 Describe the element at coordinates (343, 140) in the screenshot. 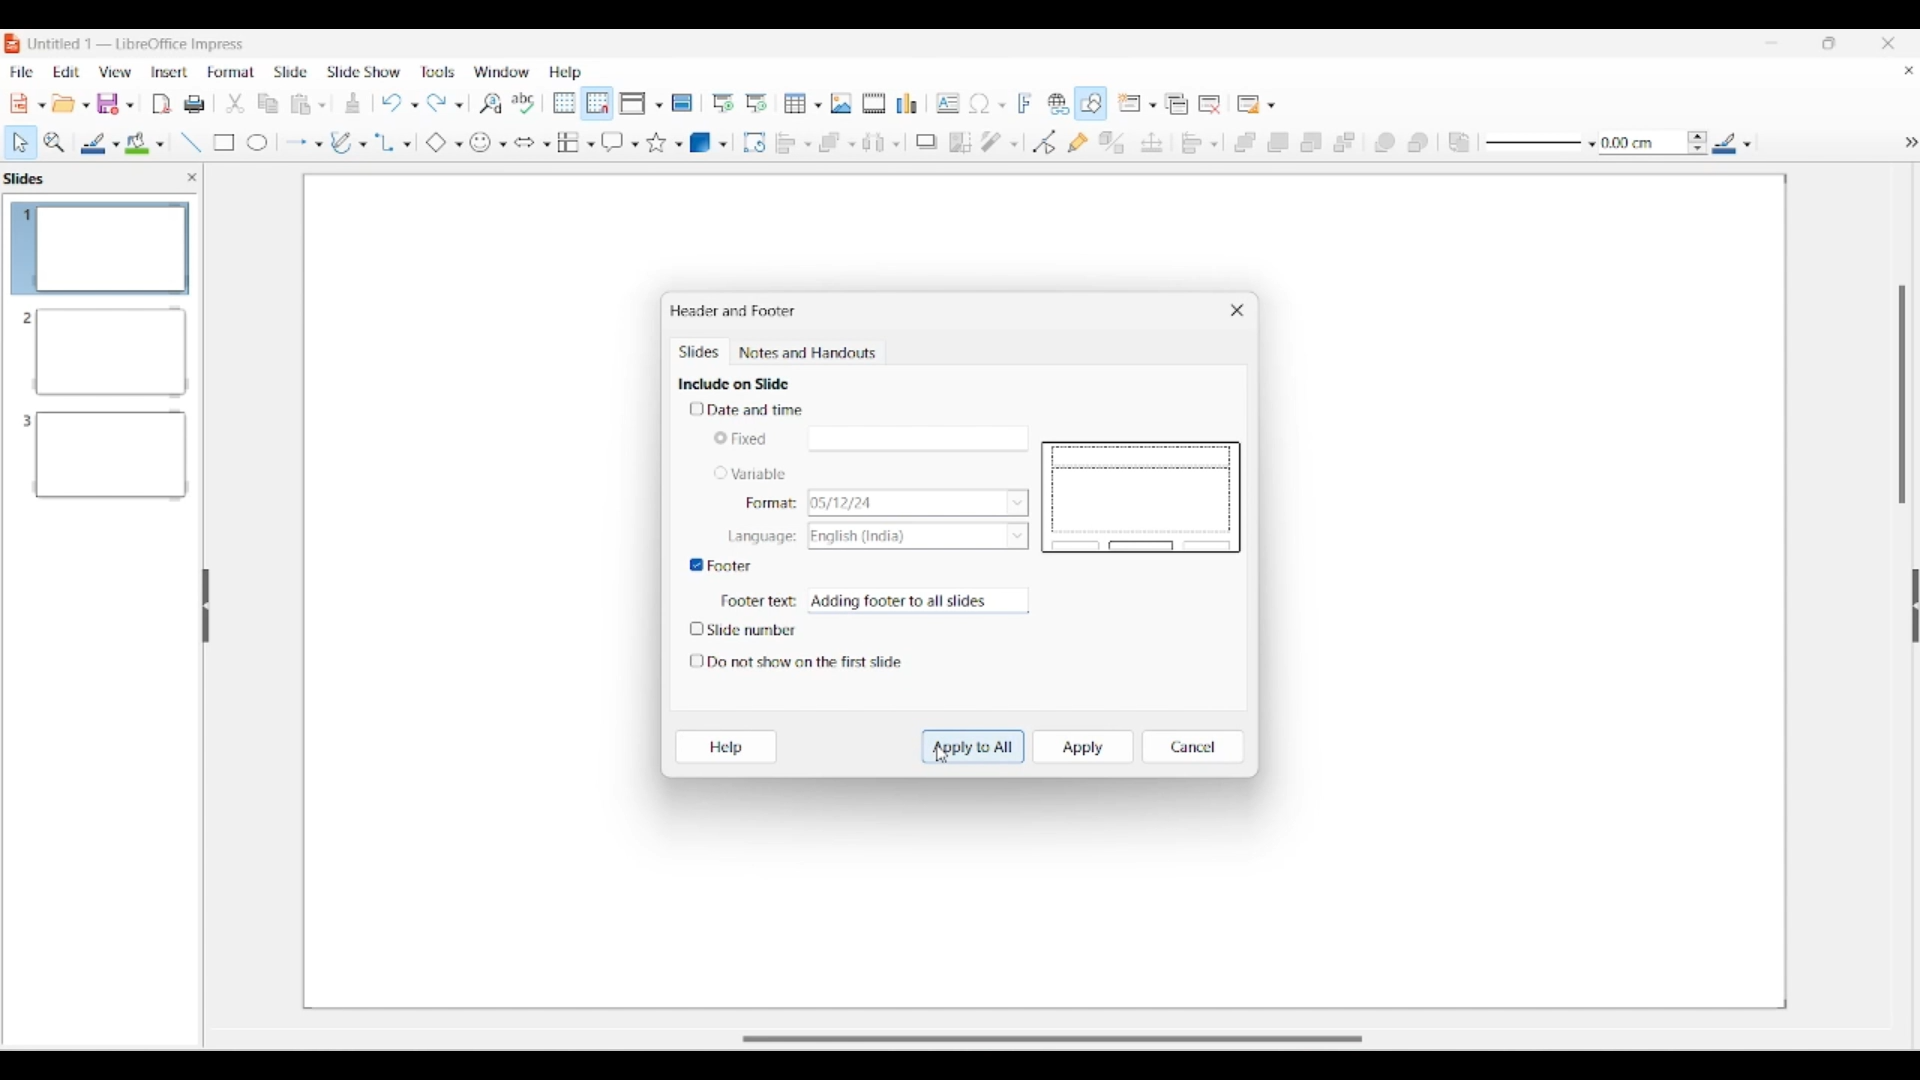

I see `Write` at that location.